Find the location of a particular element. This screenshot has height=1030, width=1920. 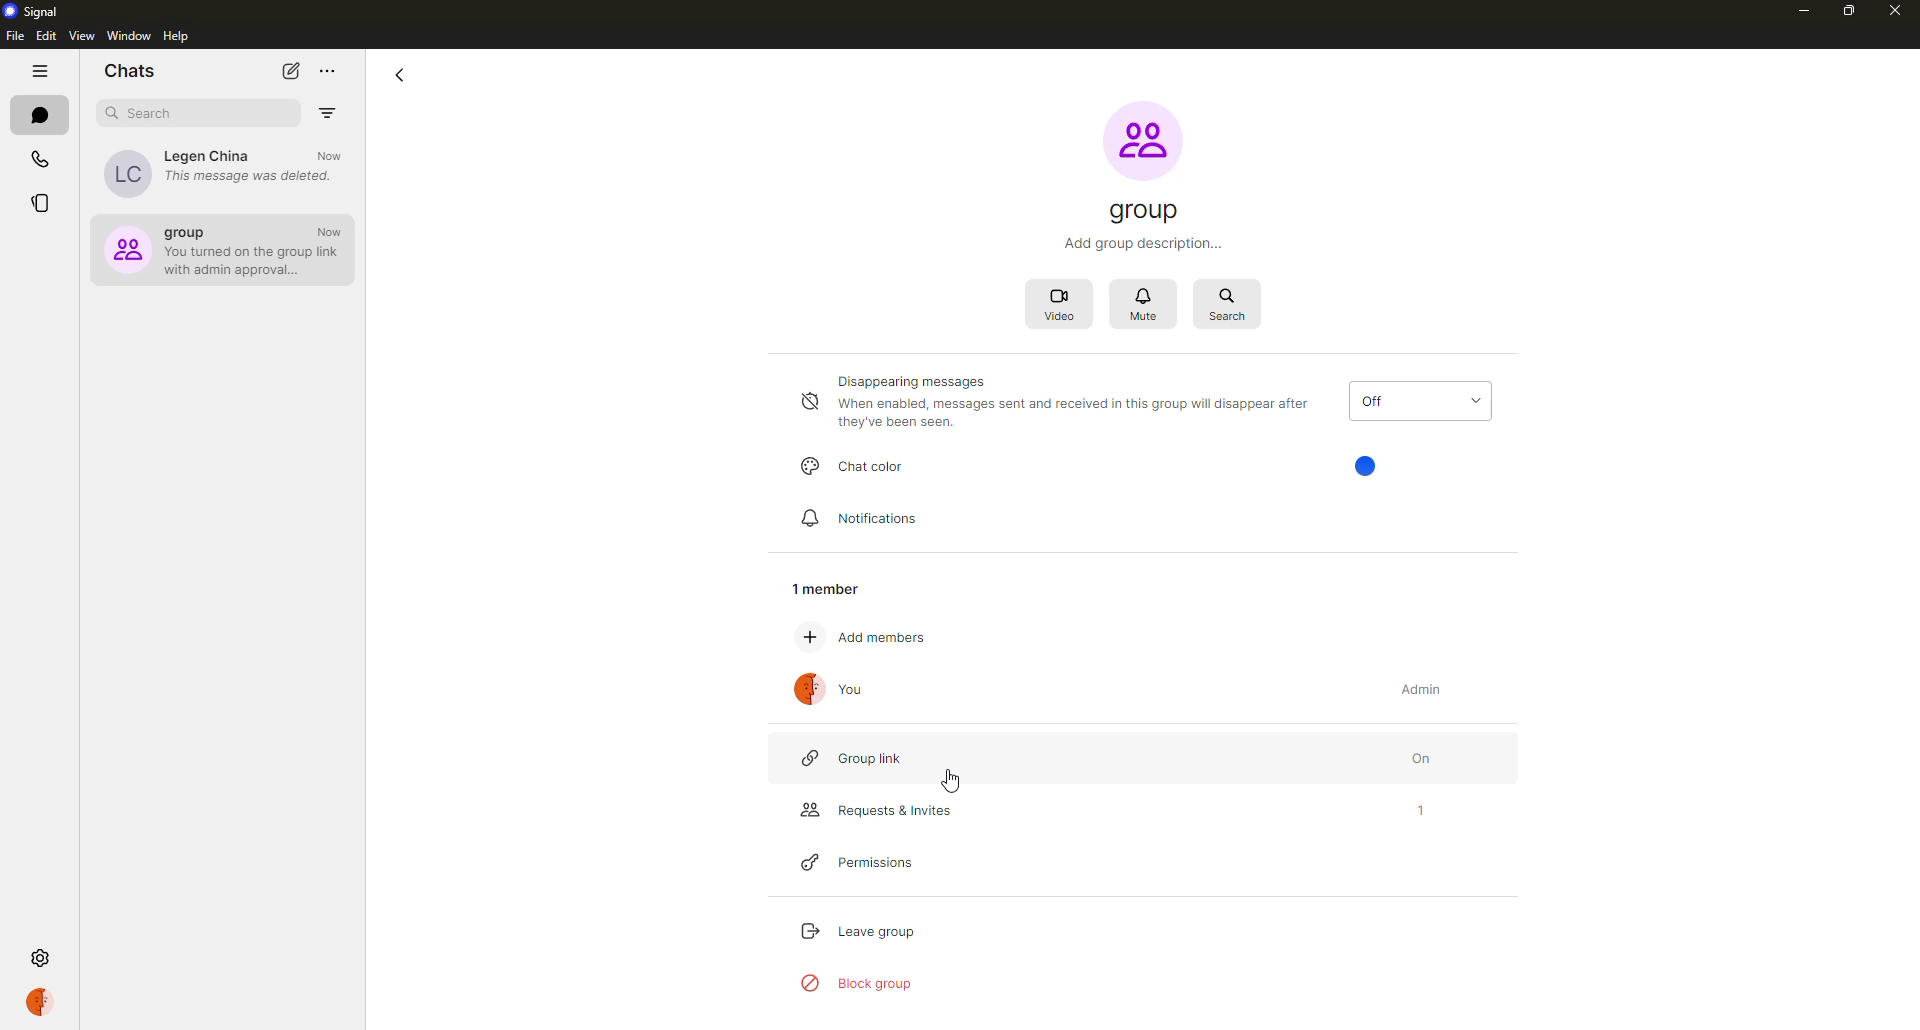

group link is located at coordinates (861, 759).